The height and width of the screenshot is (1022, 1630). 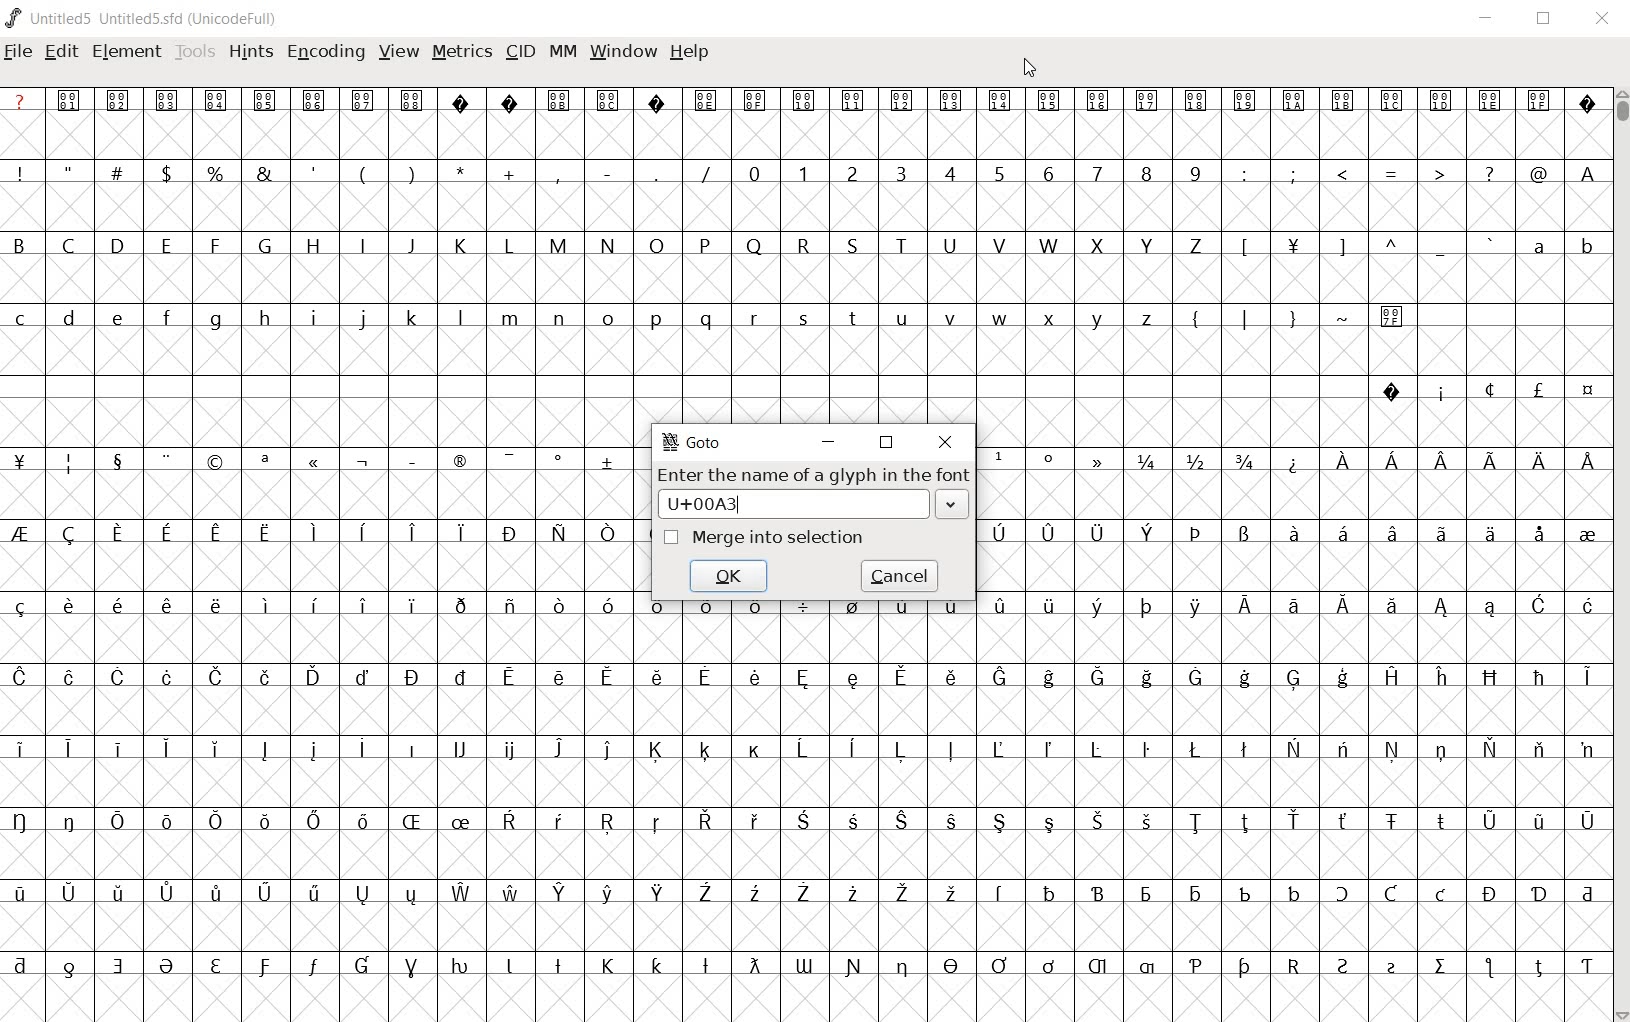 What do you see at coordinates (904, 100) in the screenshot?
I see `Symbol` at bounding box center [904, 100].